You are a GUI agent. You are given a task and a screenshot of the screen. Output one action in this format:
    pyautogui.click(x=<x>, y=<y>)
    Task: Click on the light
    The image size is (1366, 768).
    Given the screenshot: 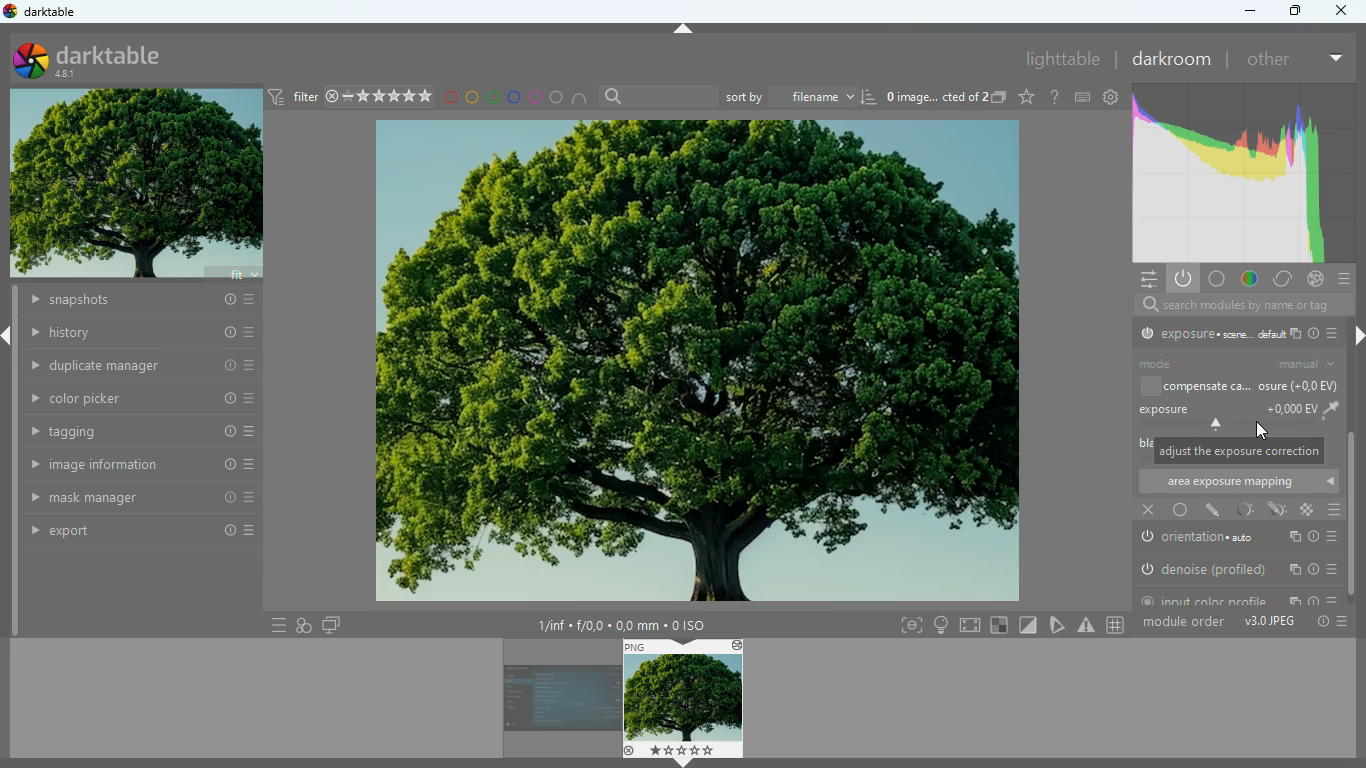 What is the action you would take?
    pyautogui.click(x=1246, y=510)
    